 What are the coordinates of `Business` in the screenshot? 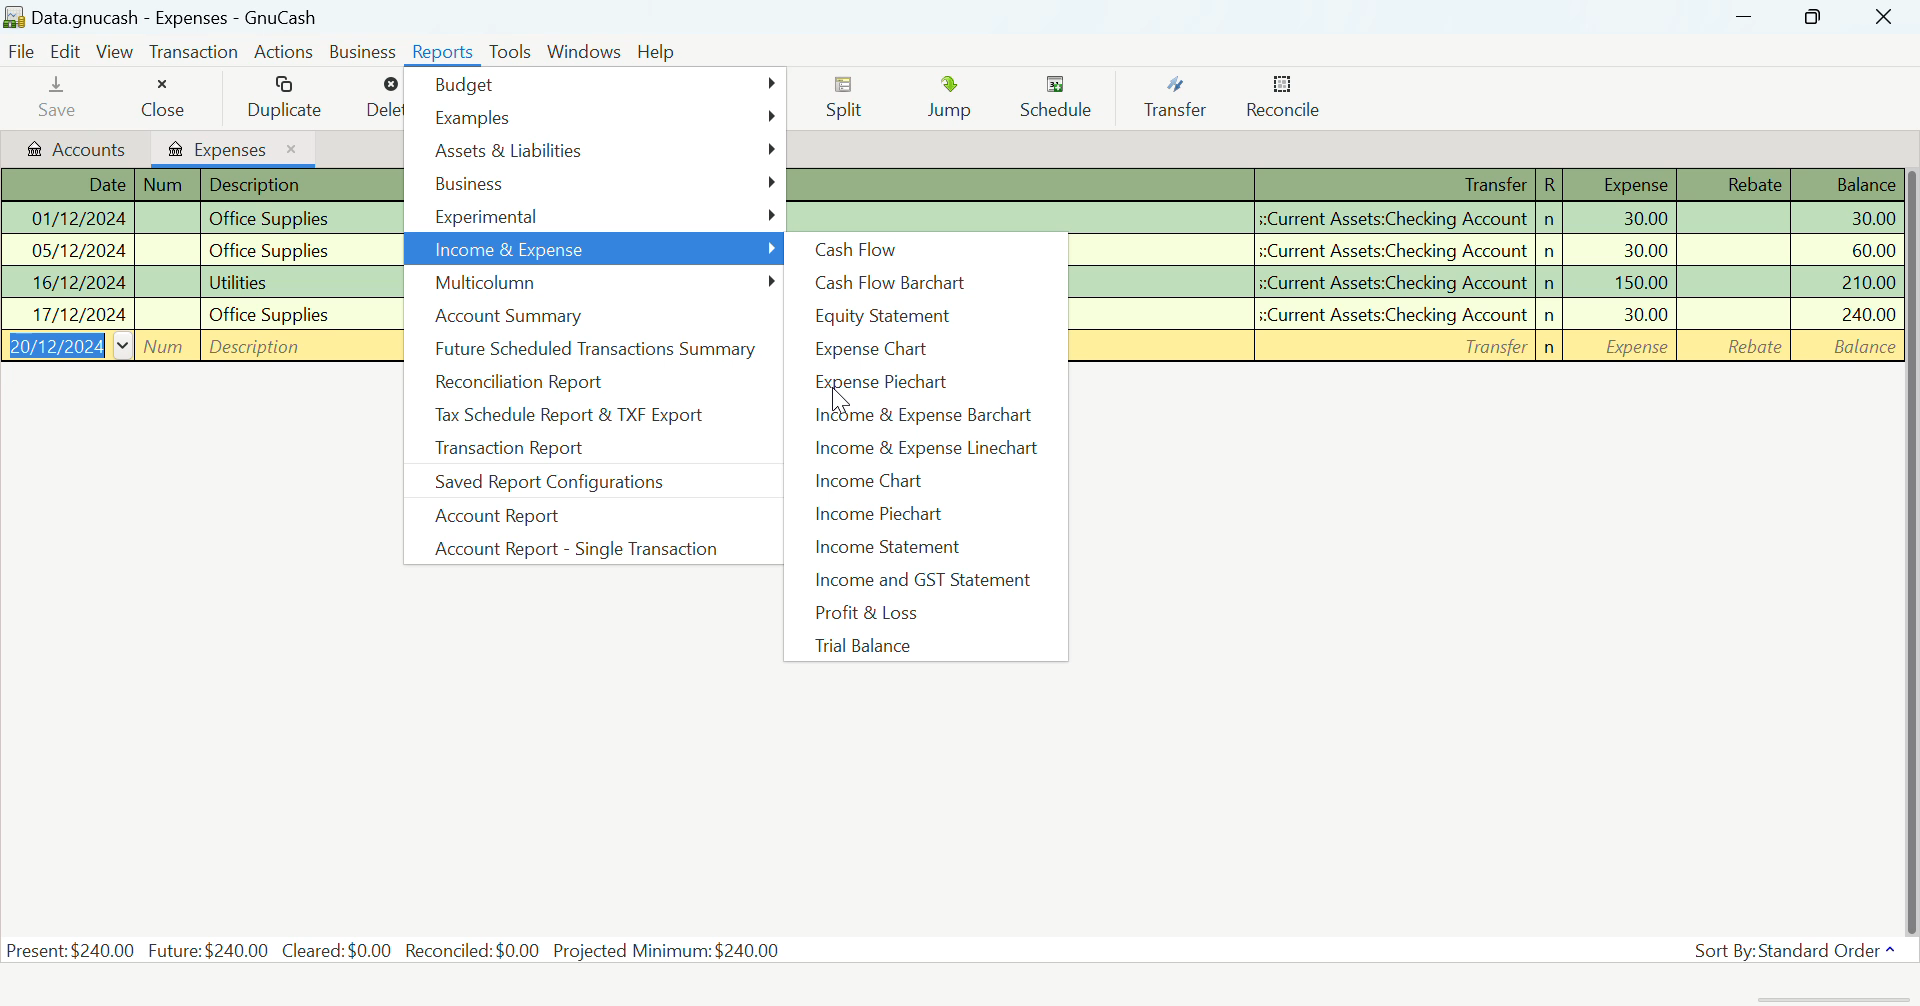 It's located at (362, 51).